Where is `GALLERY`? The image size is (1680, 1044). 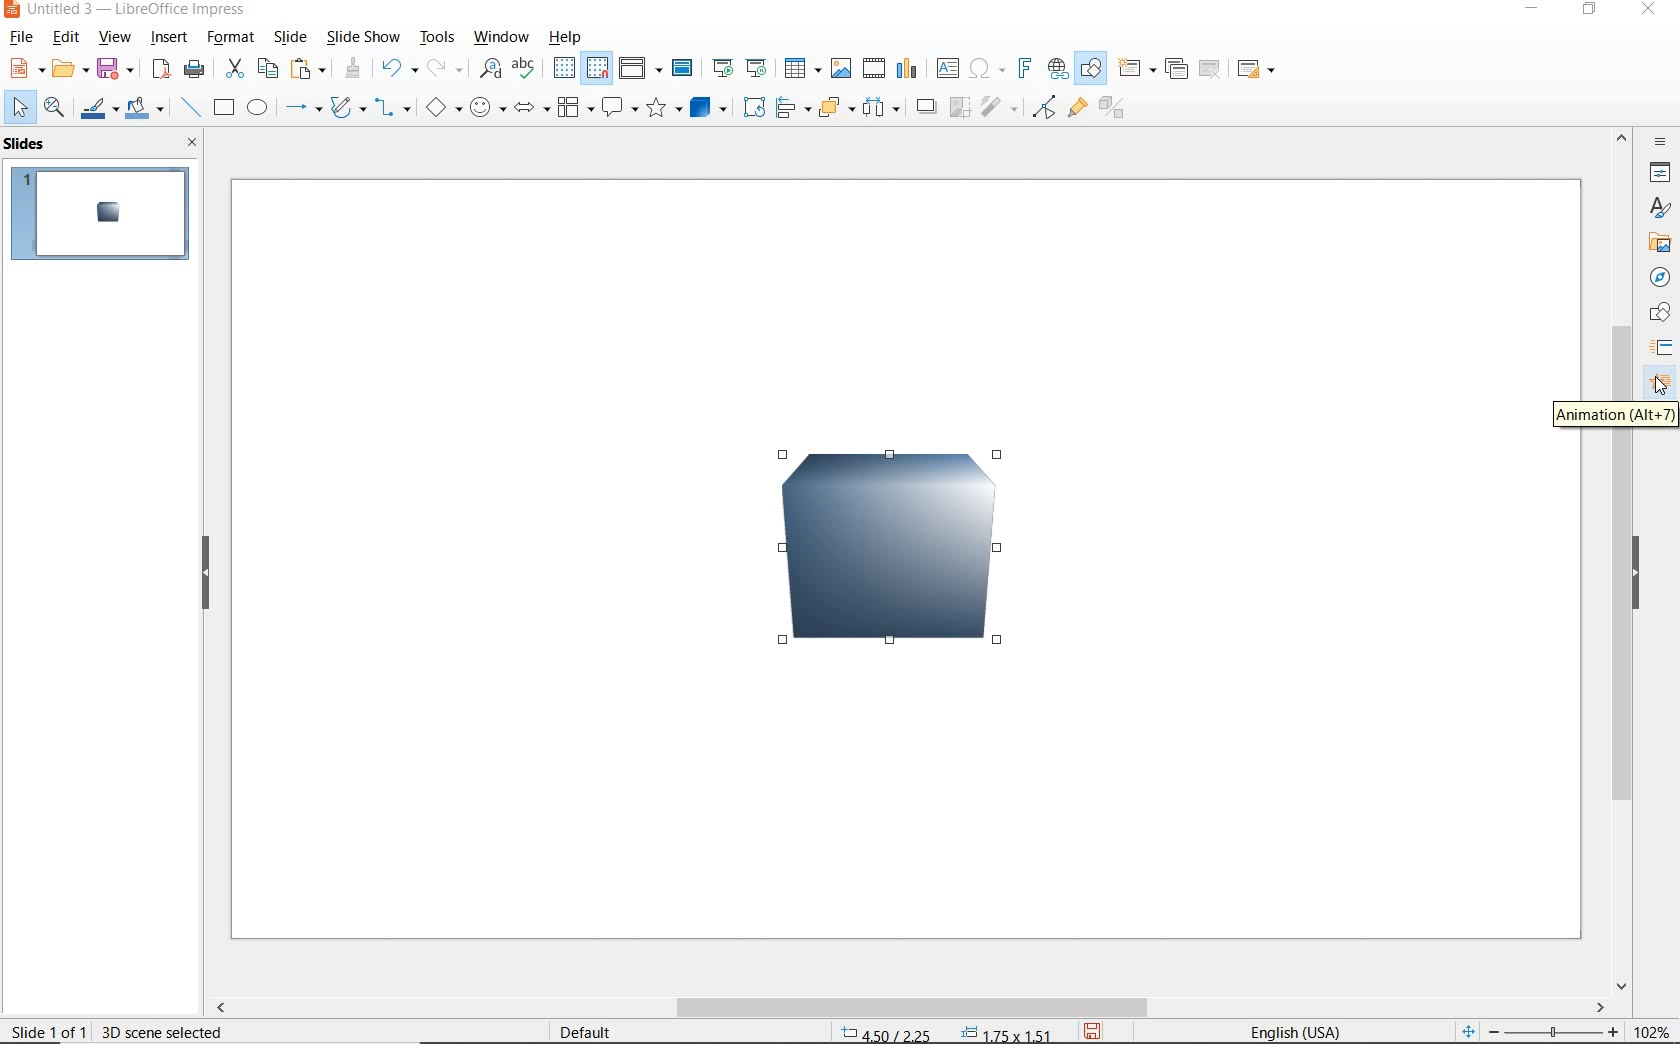 GALLERY is located at coordinates (1660, 245).